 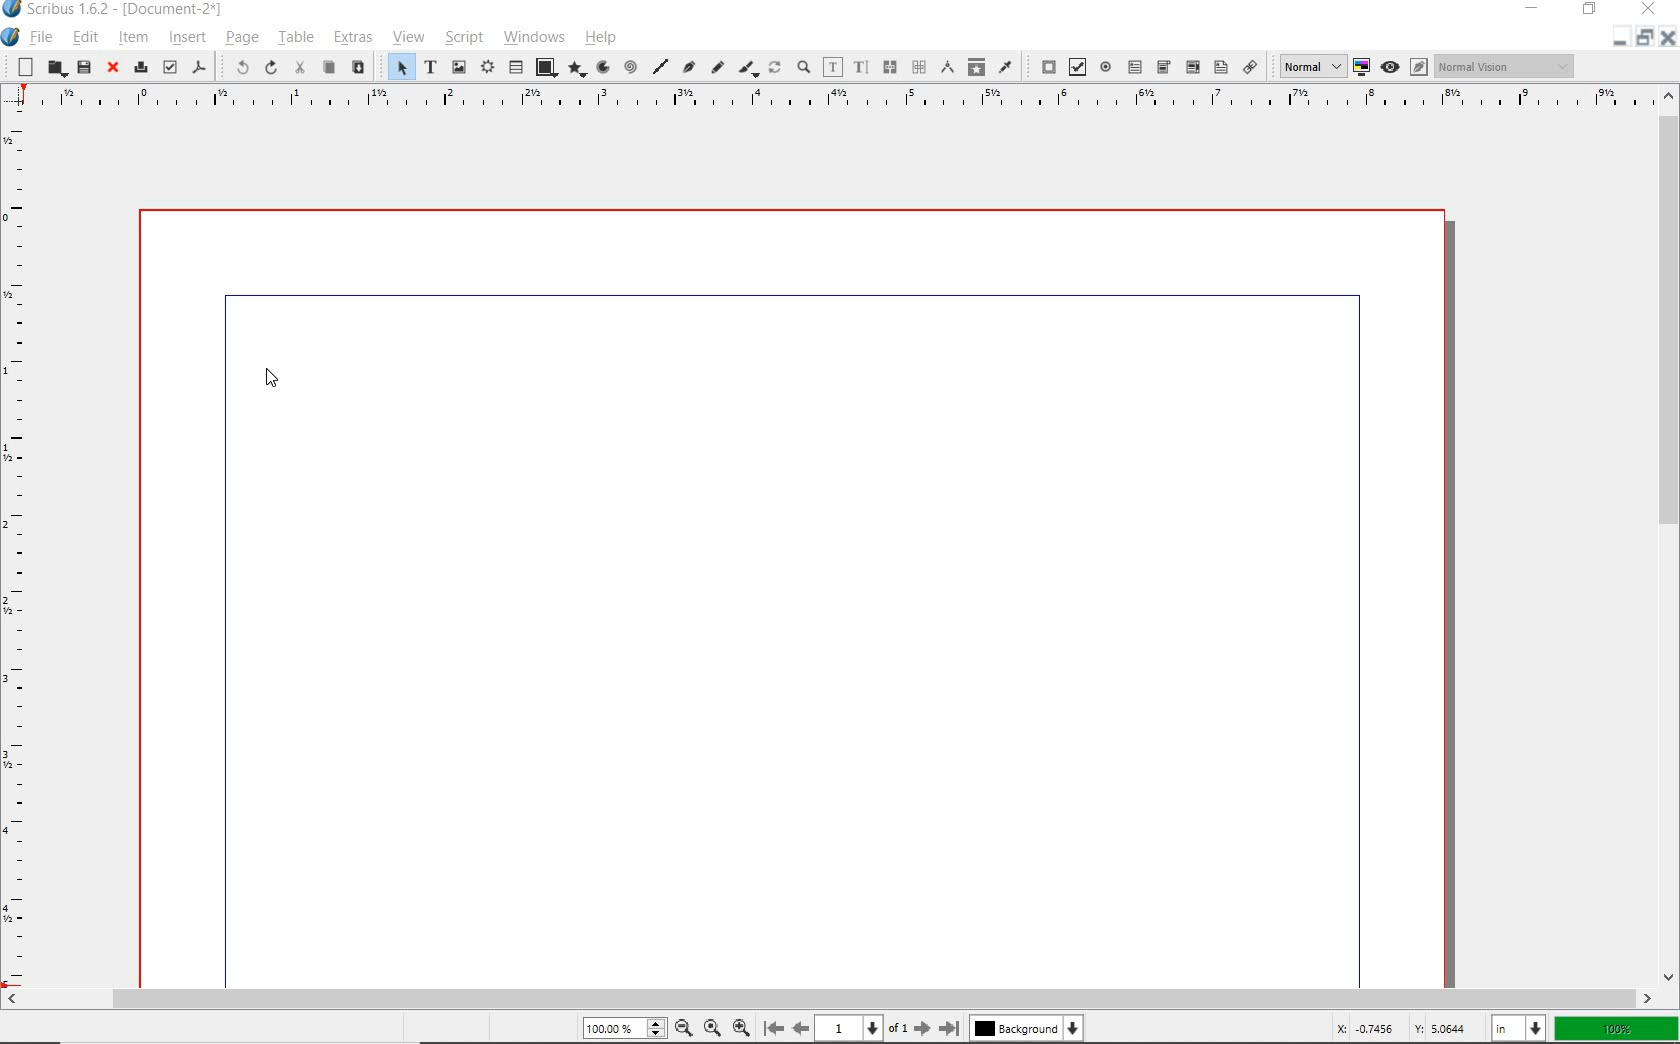 I want to click on save, so click(x=84, y=67).